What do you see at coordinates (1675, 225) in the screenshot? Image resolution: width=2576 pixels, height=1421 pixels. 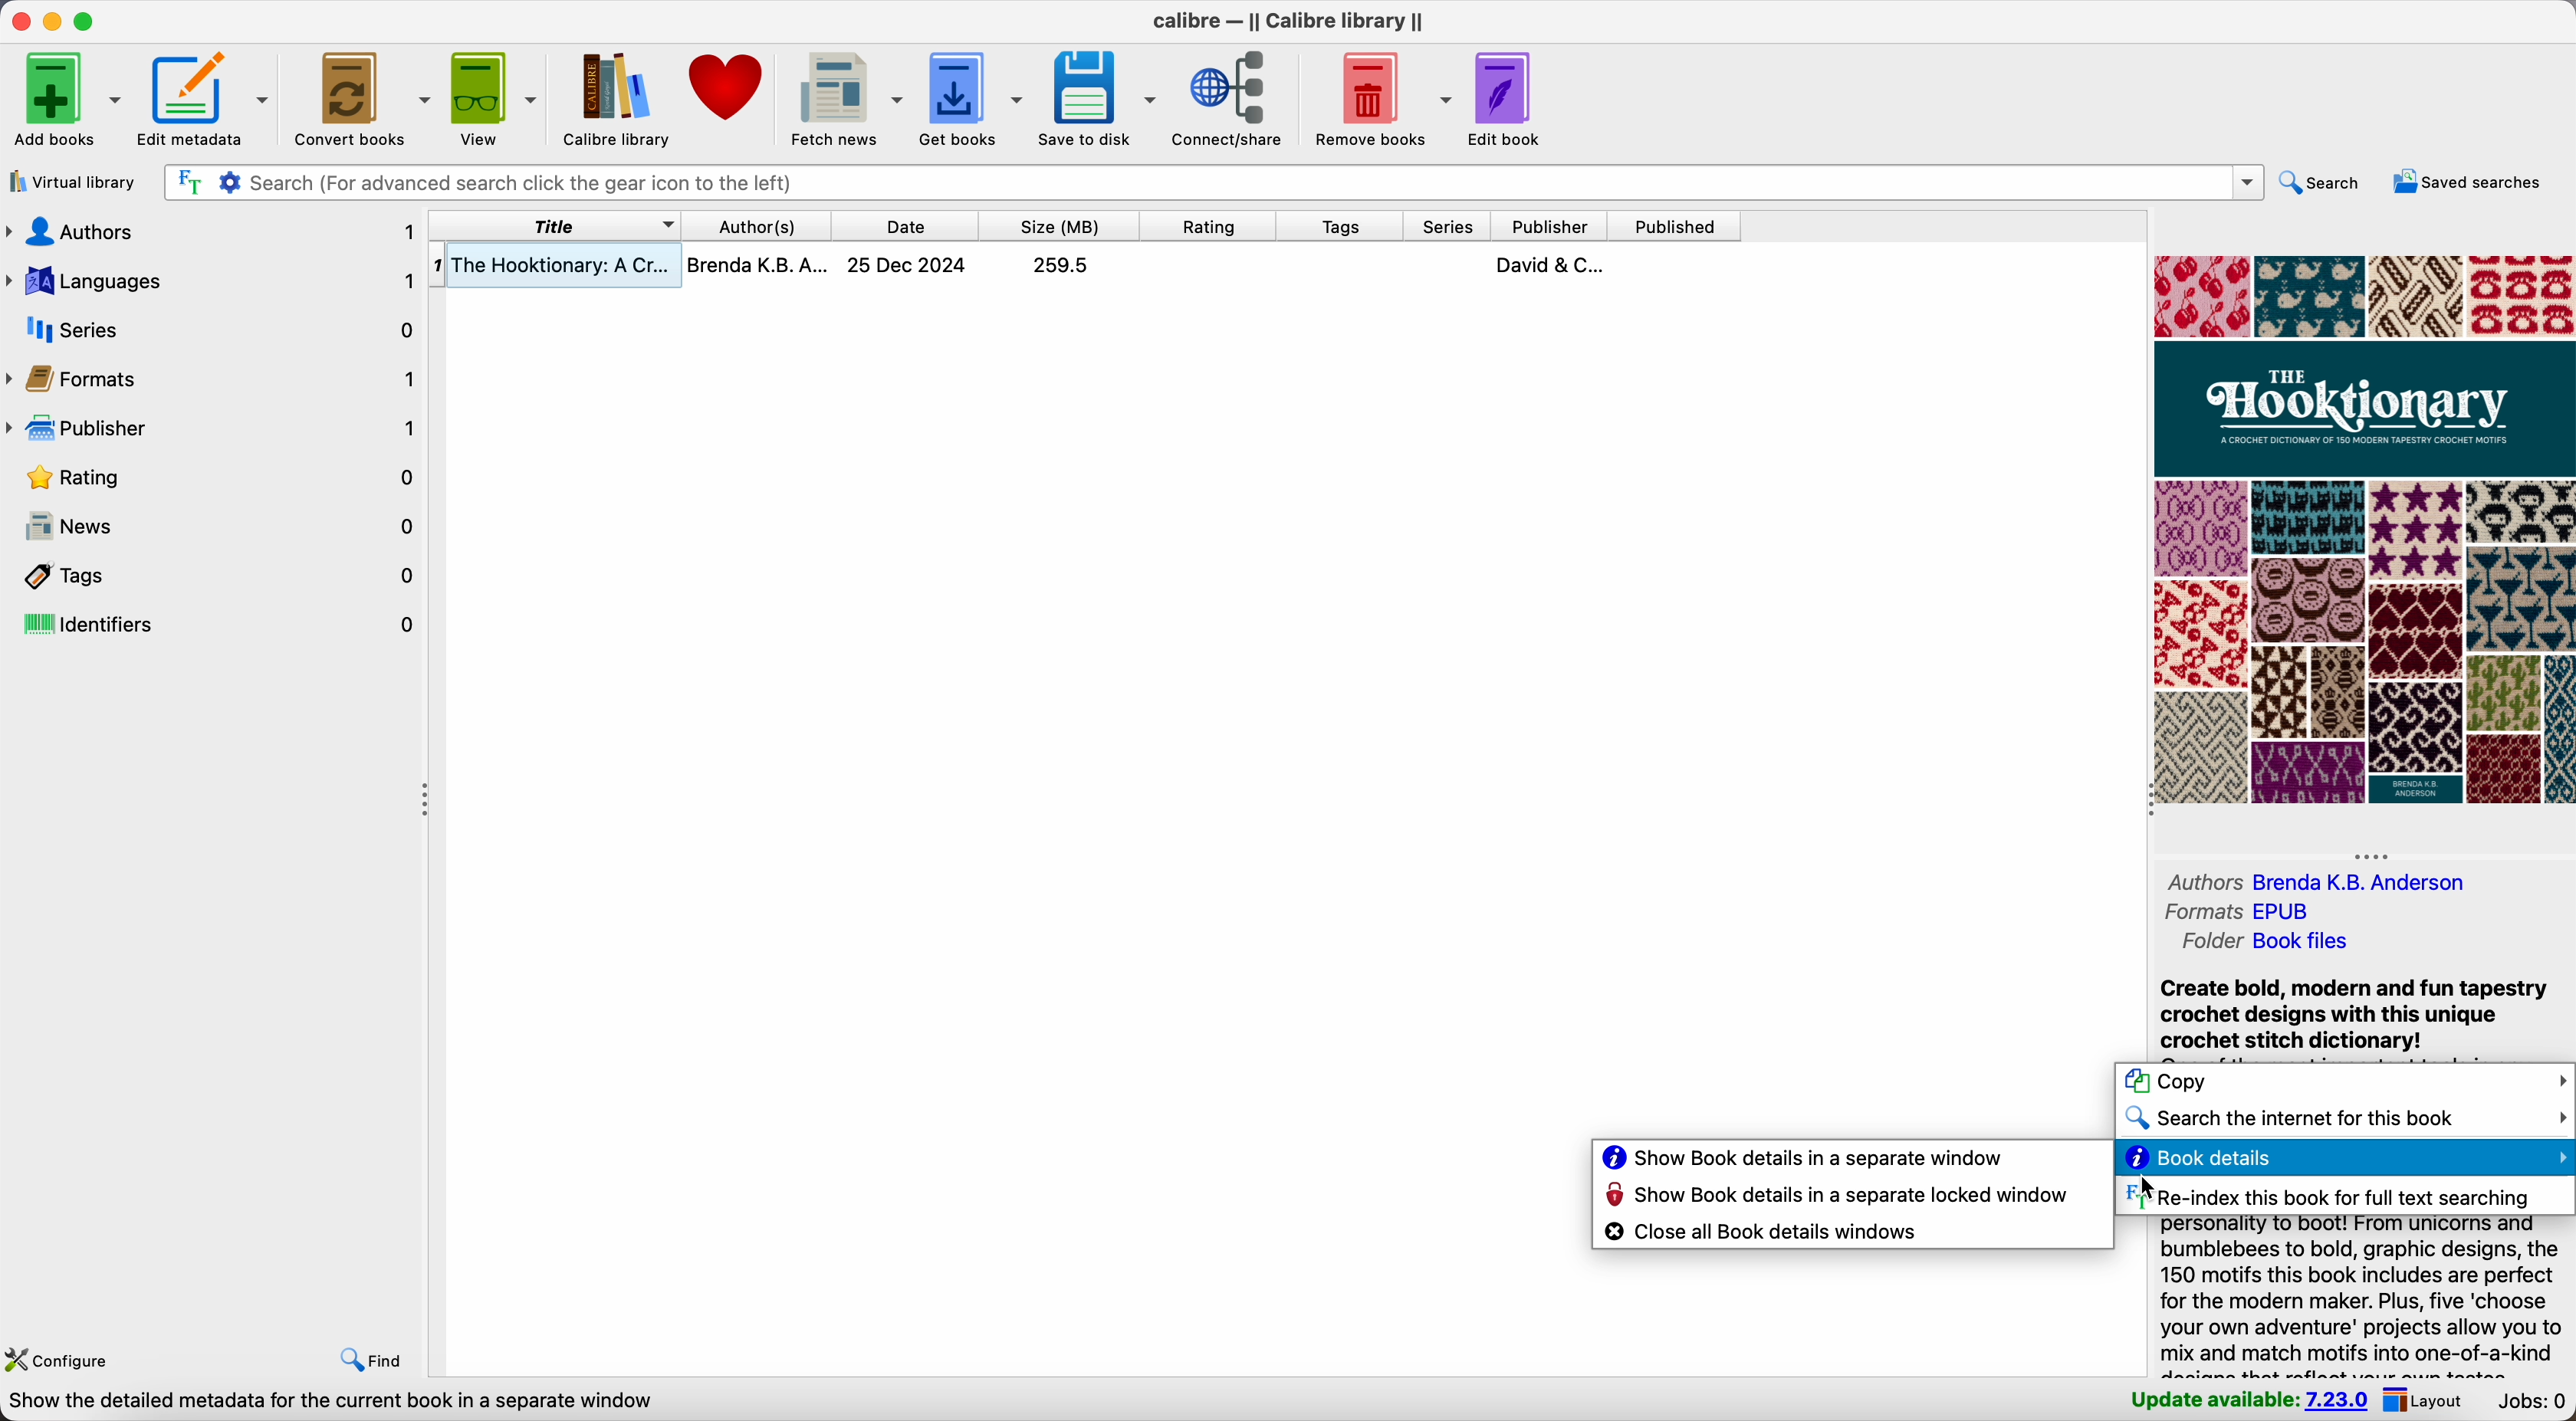 I see `published` at bounding box center [1675, 225].